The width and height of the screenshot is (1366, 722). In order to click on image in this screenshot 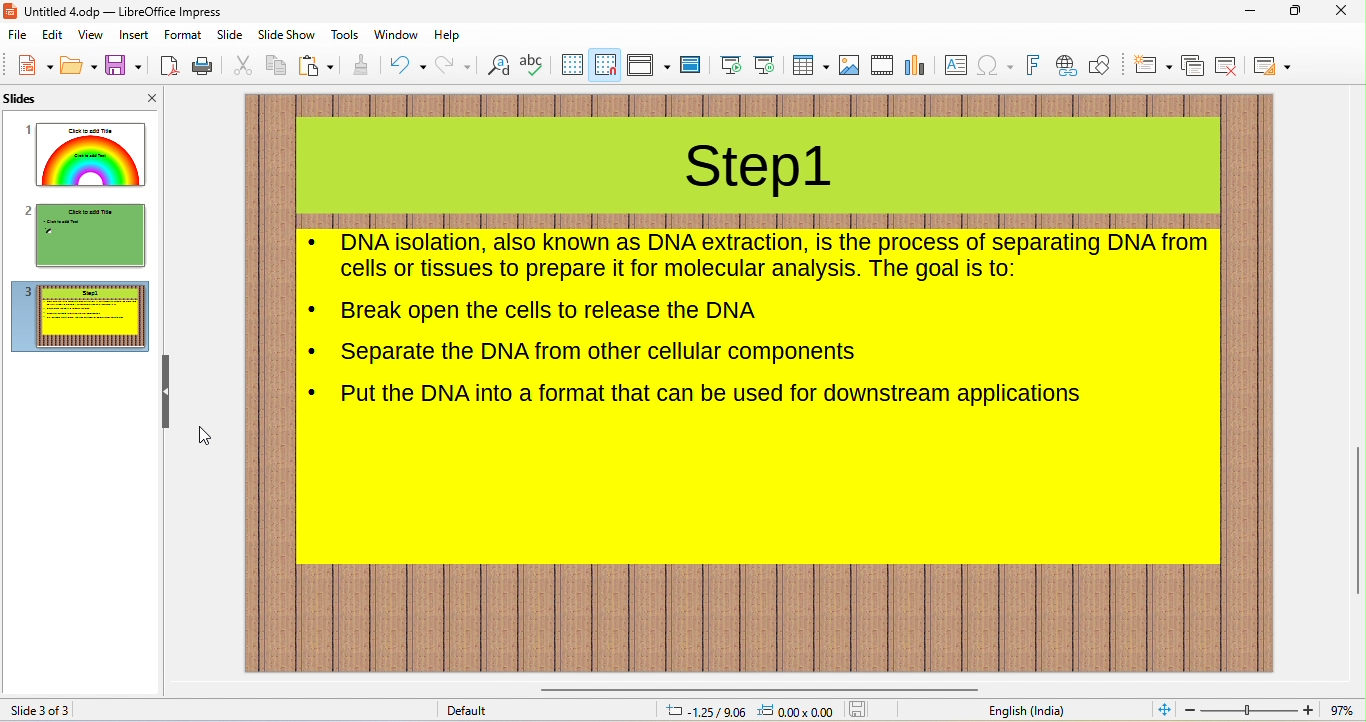, I will do `click(849, 65)`.